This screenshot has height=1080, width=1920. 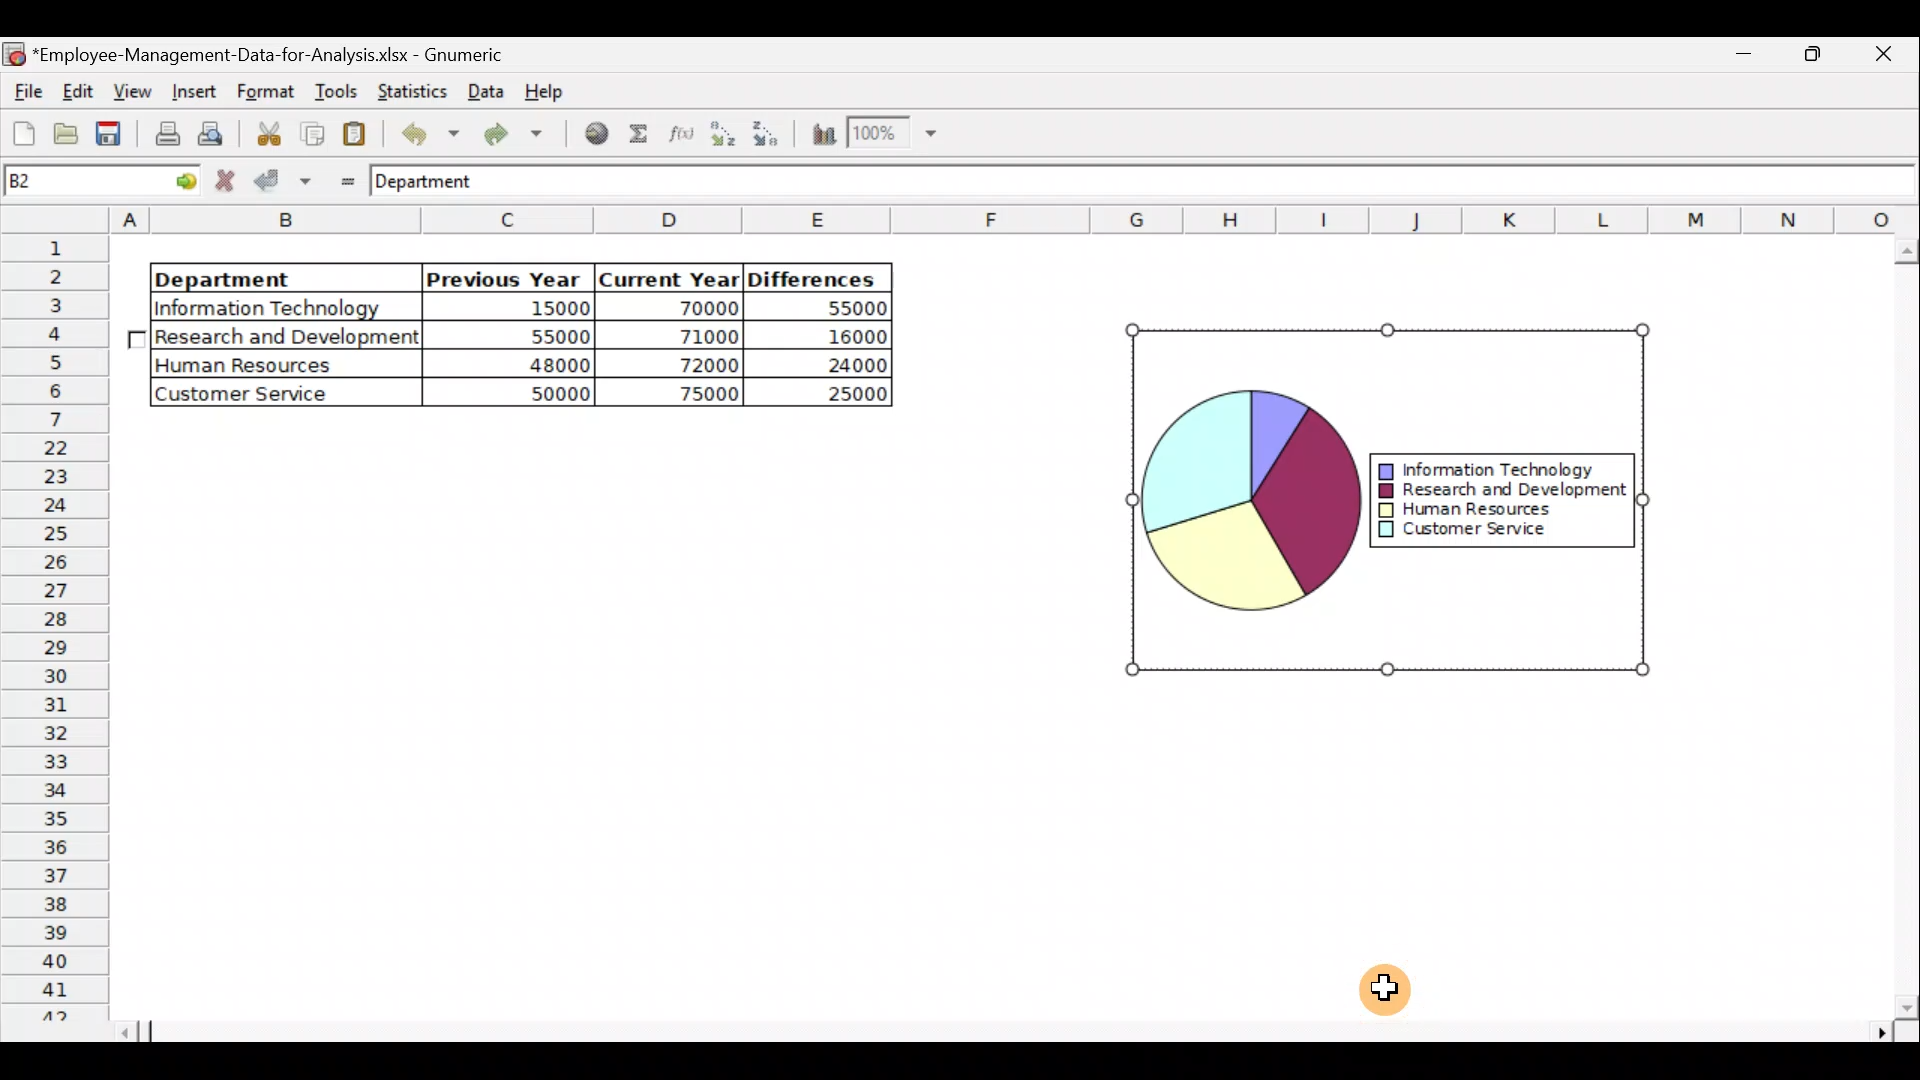 I want to click on Statistics, so click(x=413, y=90).